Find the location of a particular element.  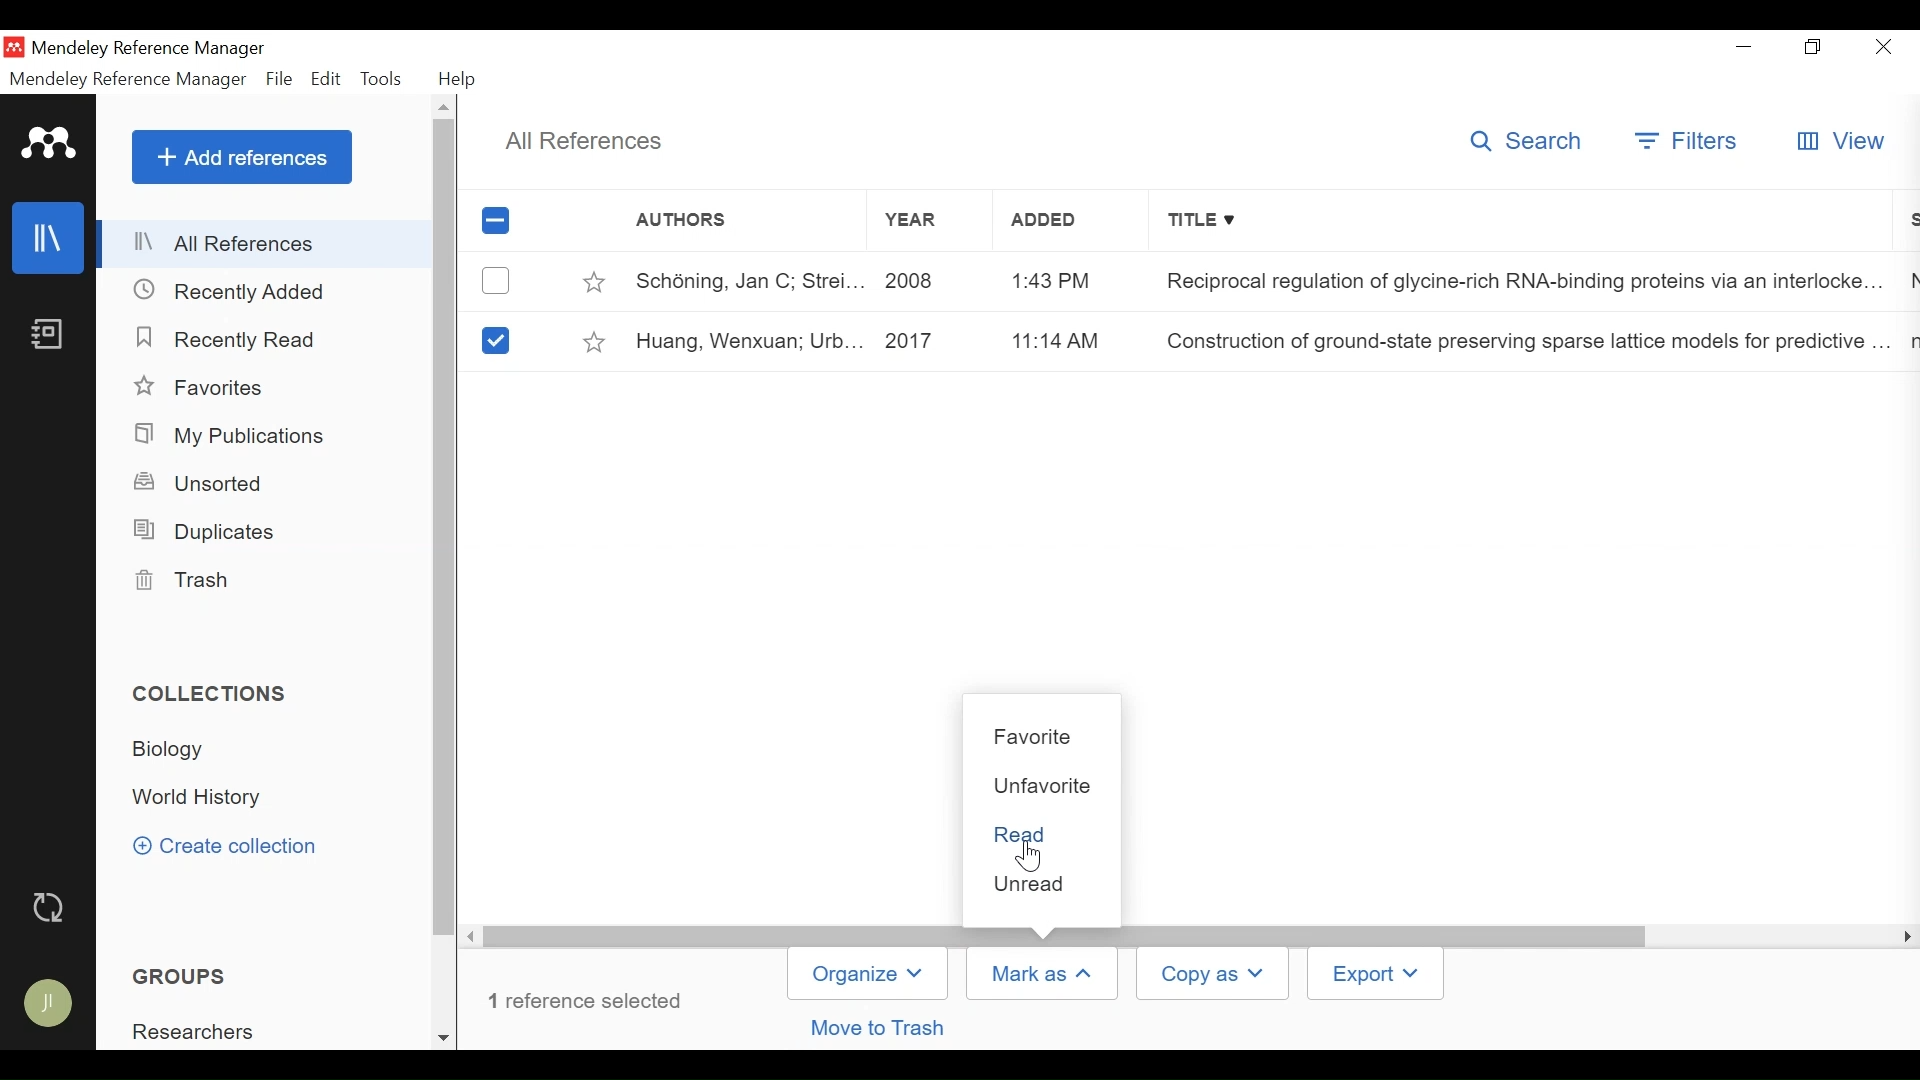

2008 is located at coordinates (916, 283).